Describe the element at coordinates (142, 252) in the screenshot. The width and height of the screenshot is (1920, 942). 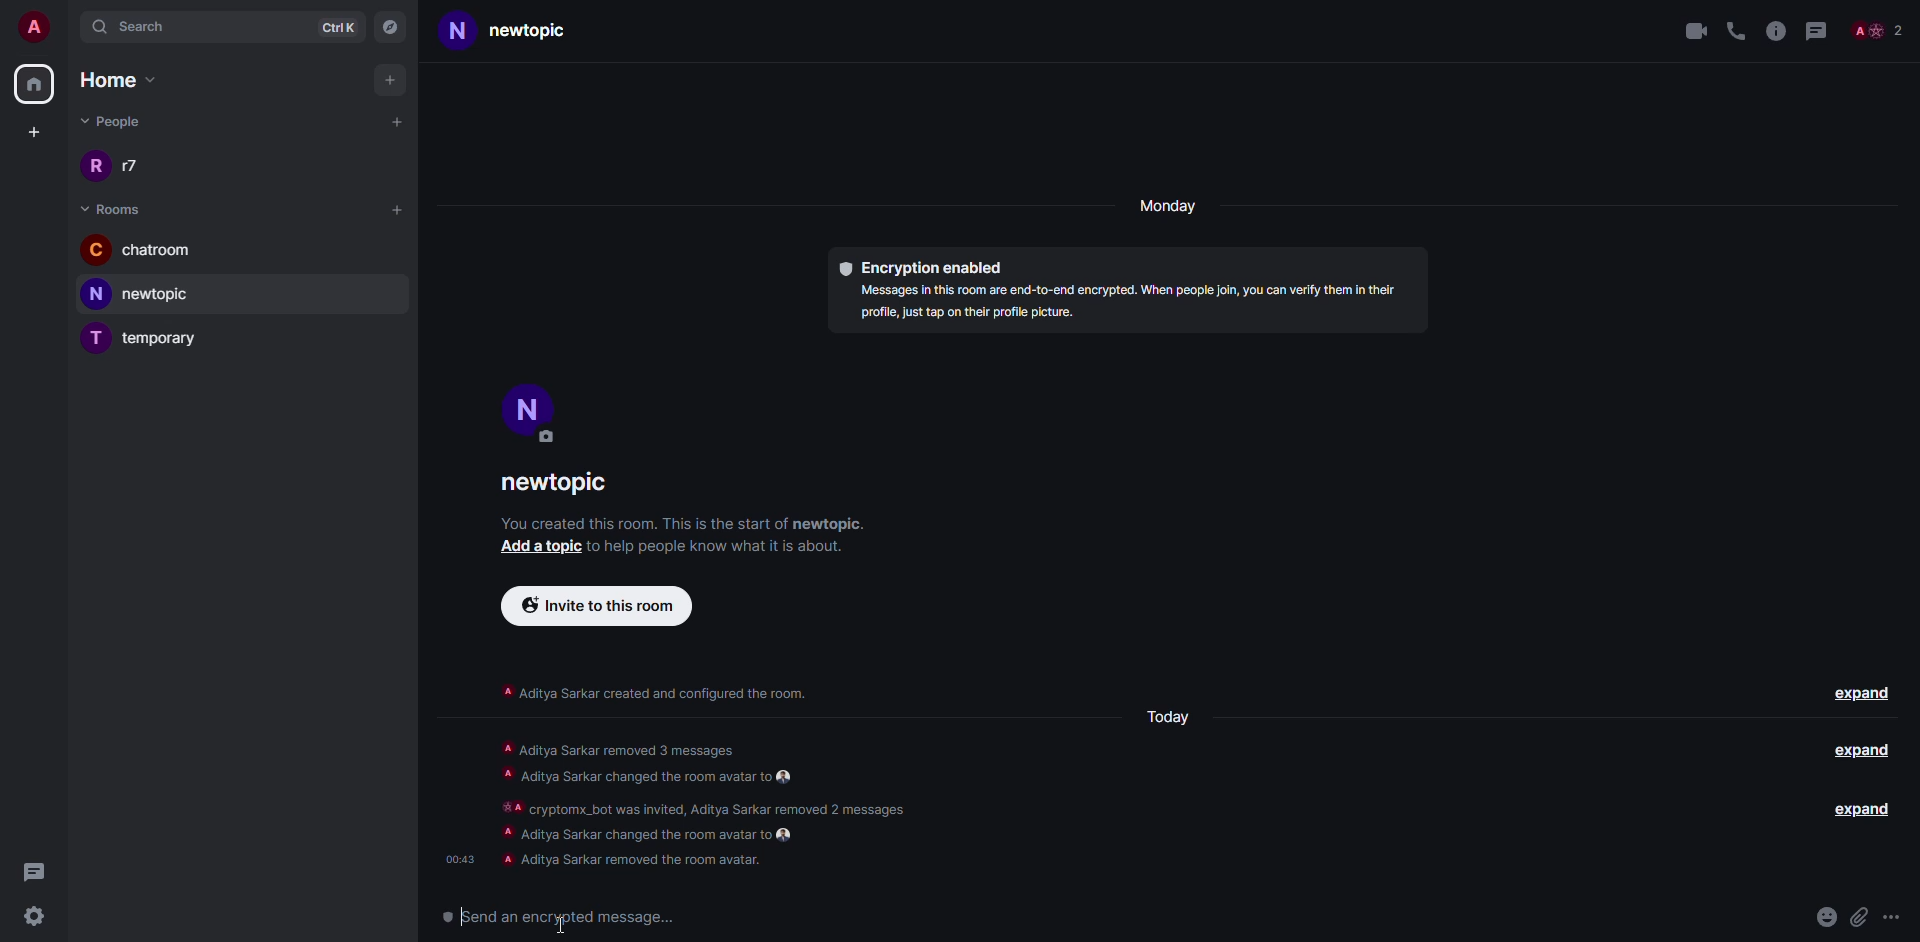
I see `chatroom` at that location.